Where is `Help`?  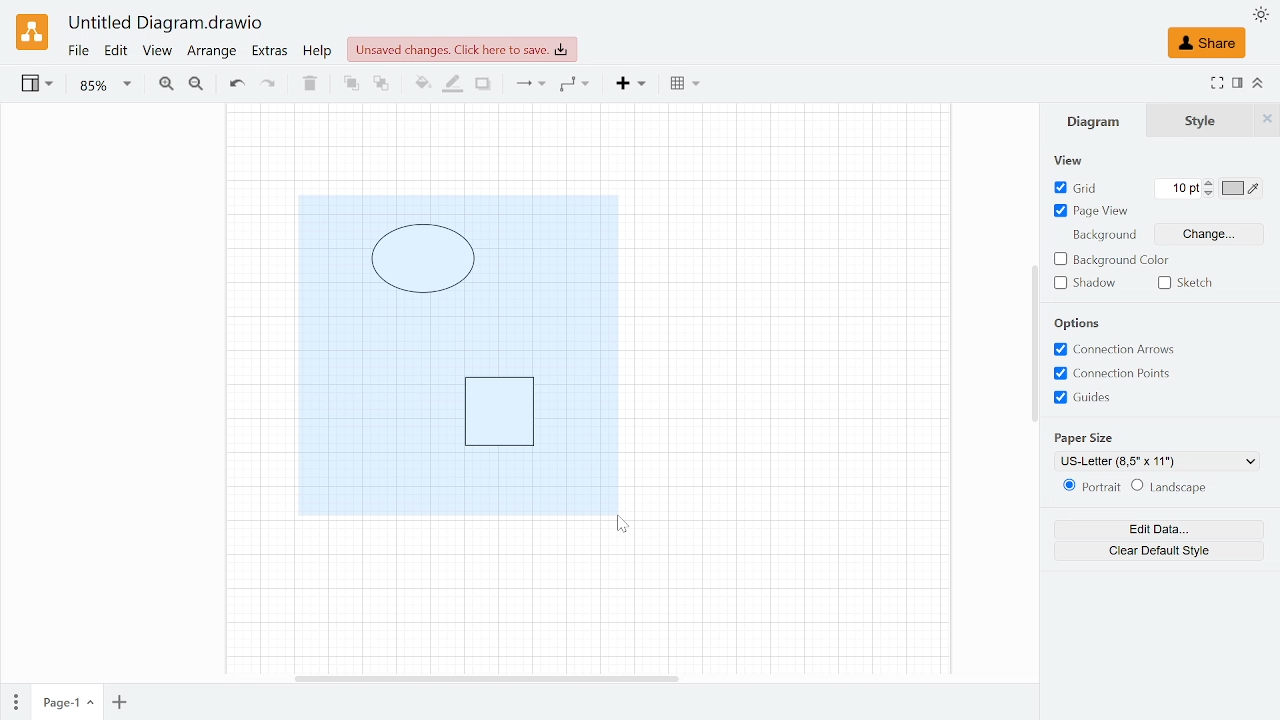
Help is located at coordinates (320, 53).